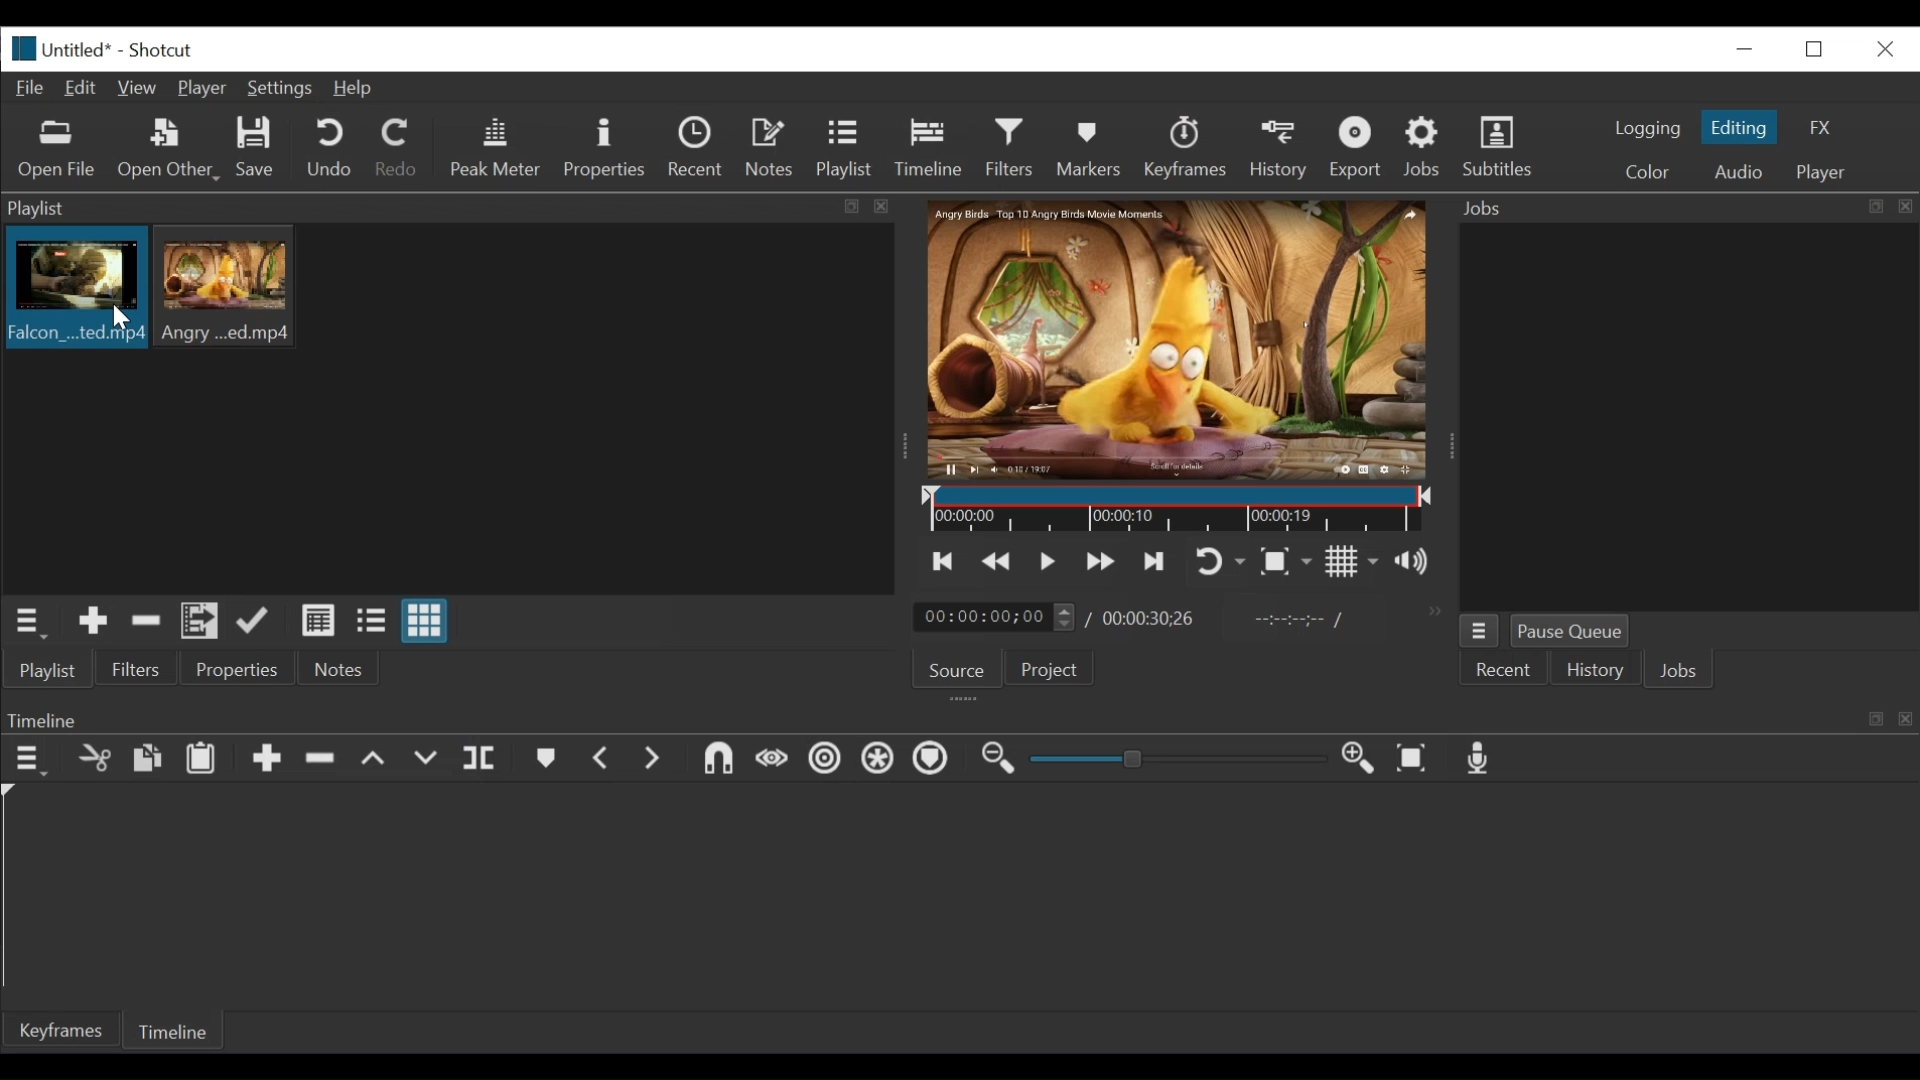 This screenshot has height=1080, width=1920. Describe the element at coordinates (319, 620) in the screenshot. I see `view as details` at that location.